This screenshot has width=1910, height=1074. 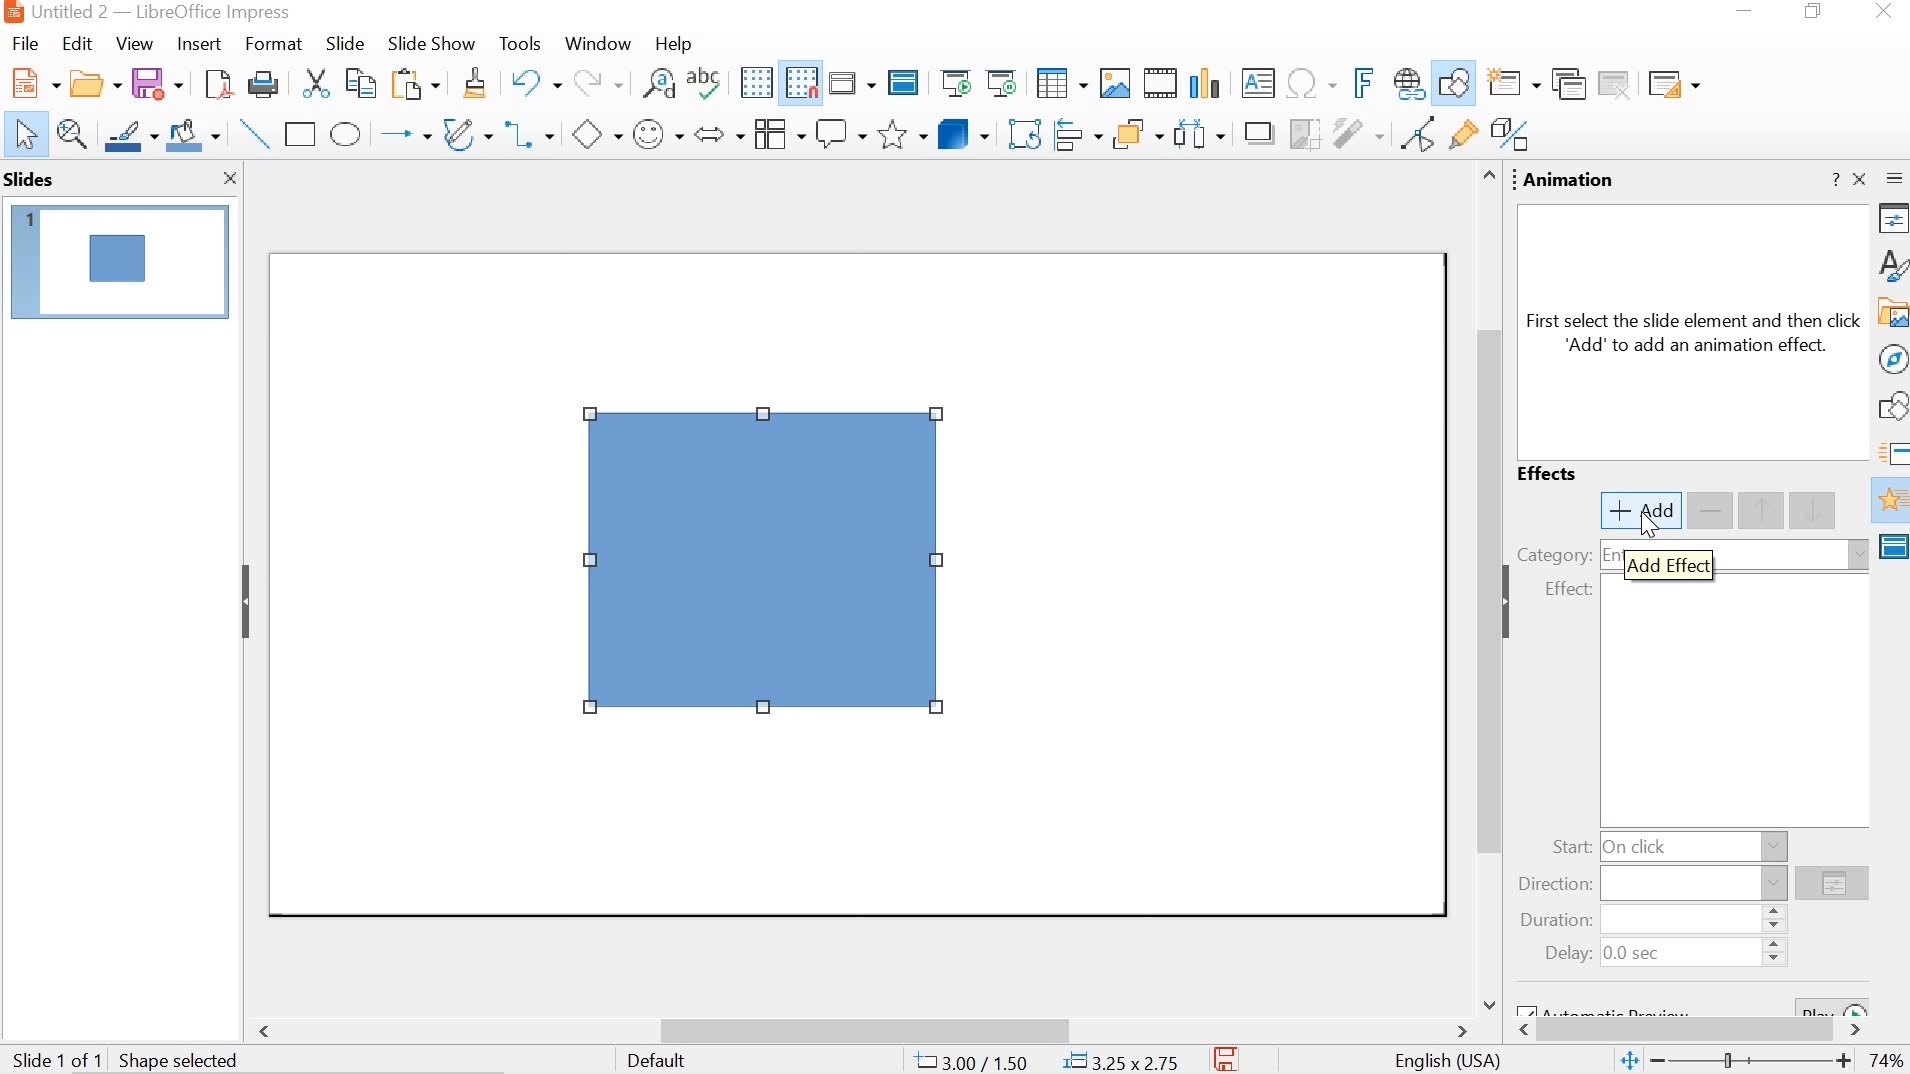 I want to click on direction, so click(x=1652, y=883).